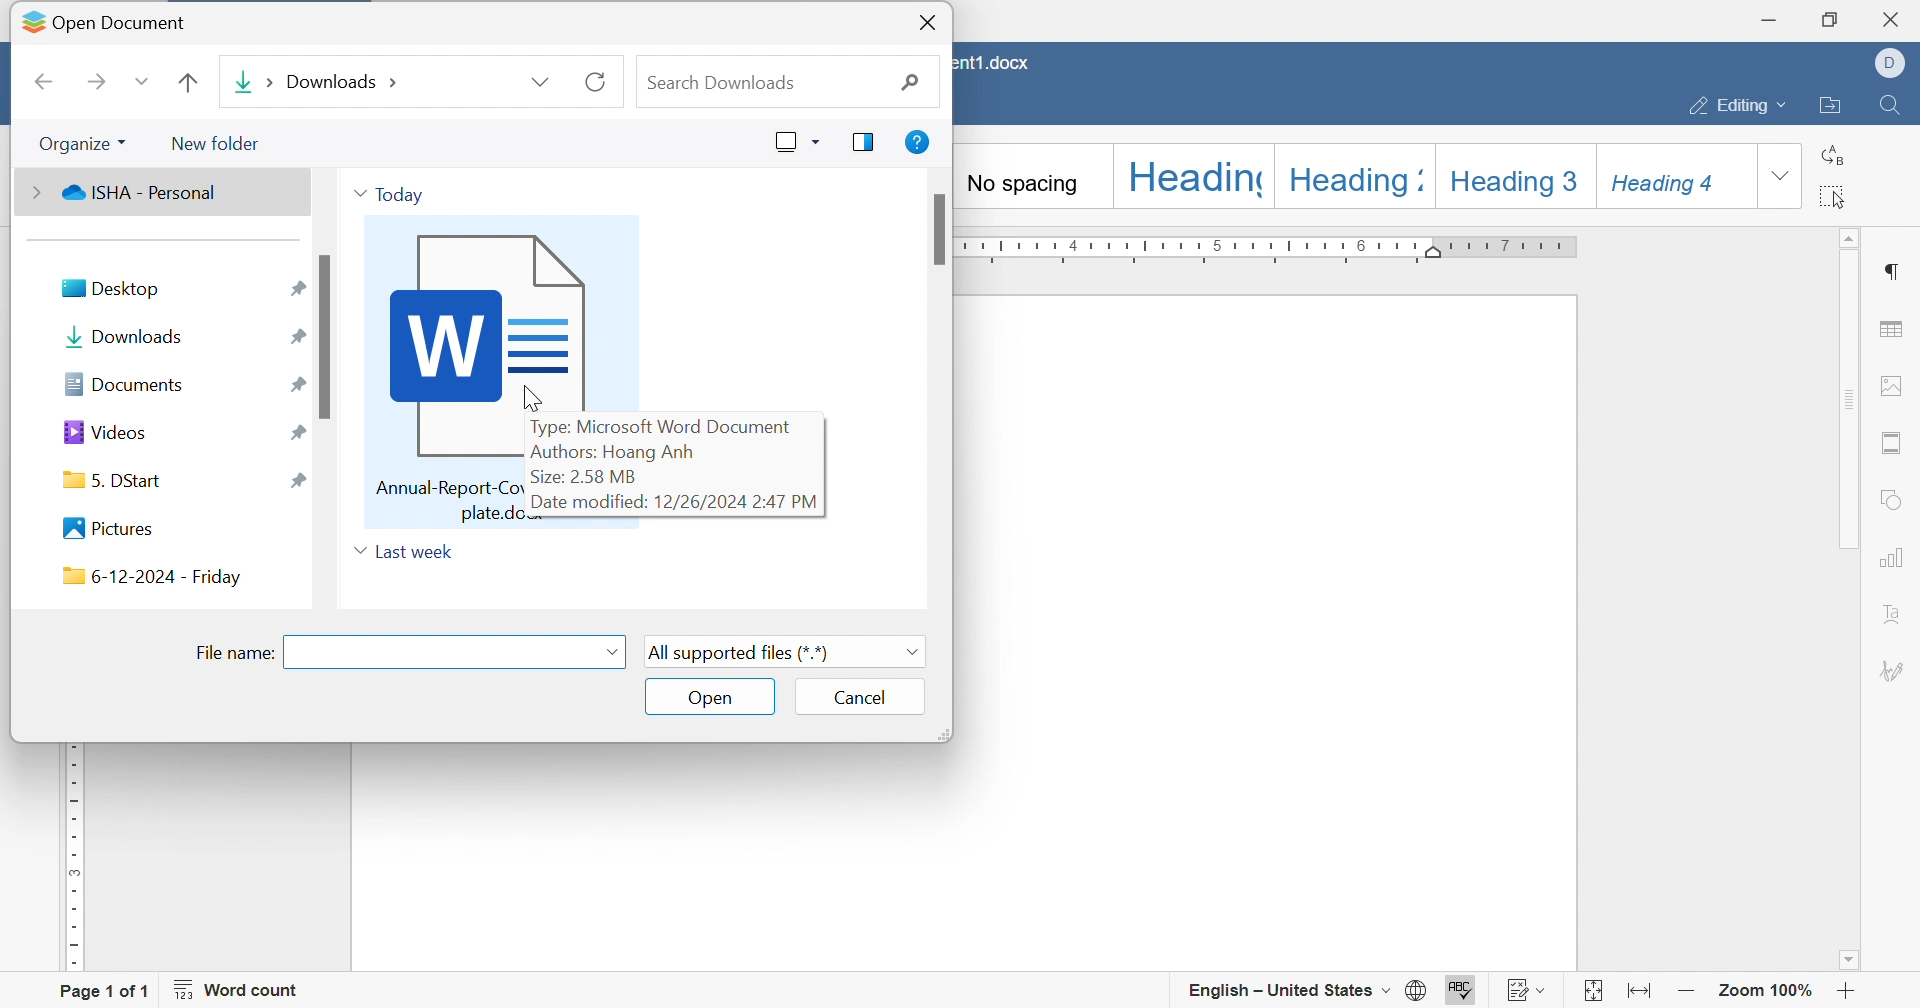 The image size is (1920, 1008). Describe the element at coordinates (96, 81) in the screenshot. I see `next` at that location.